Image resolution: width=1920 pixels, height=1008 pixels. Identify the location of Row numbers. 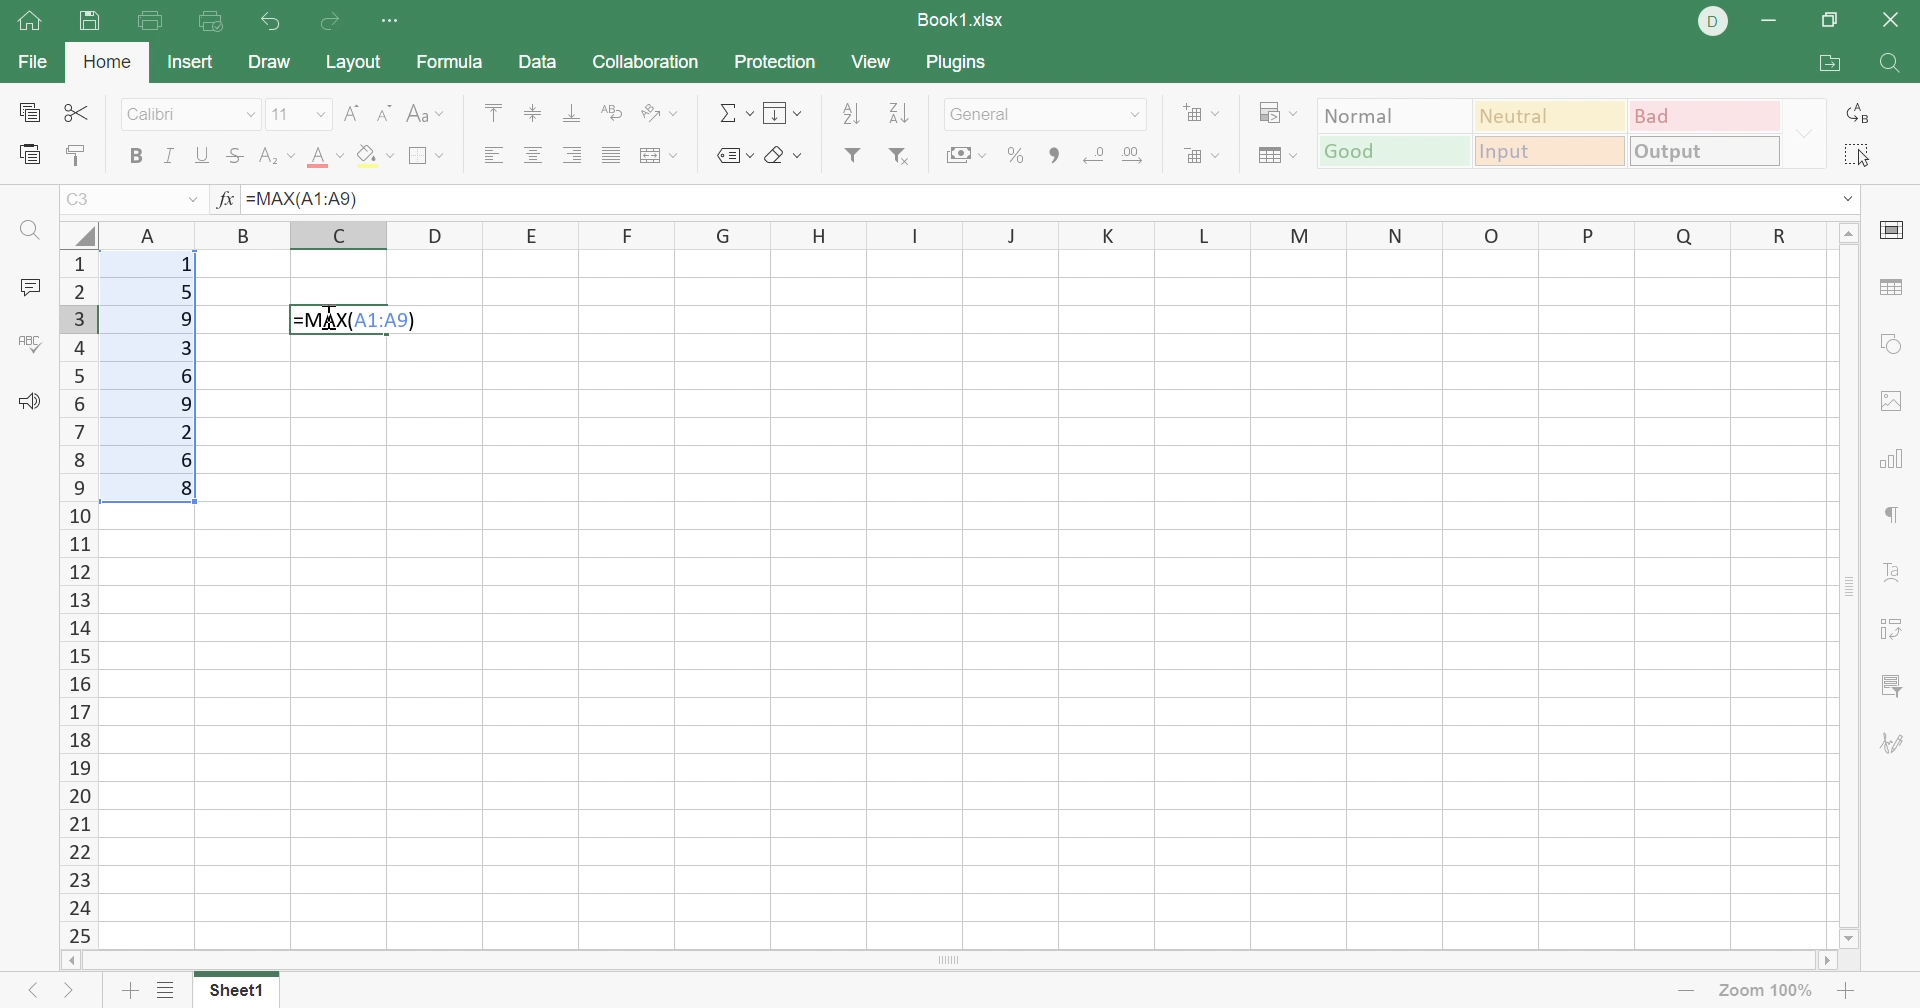
(81, 598).